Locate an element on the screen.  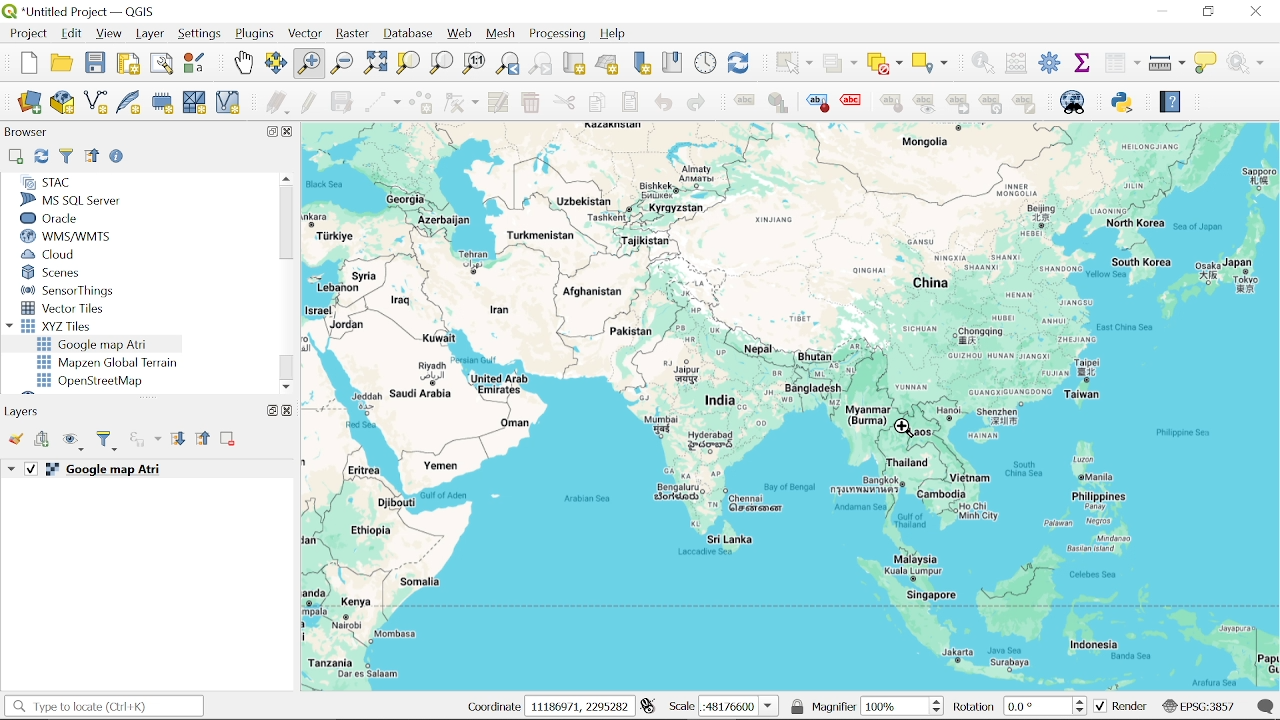
Measure line is located at coordinates (1168, 64).